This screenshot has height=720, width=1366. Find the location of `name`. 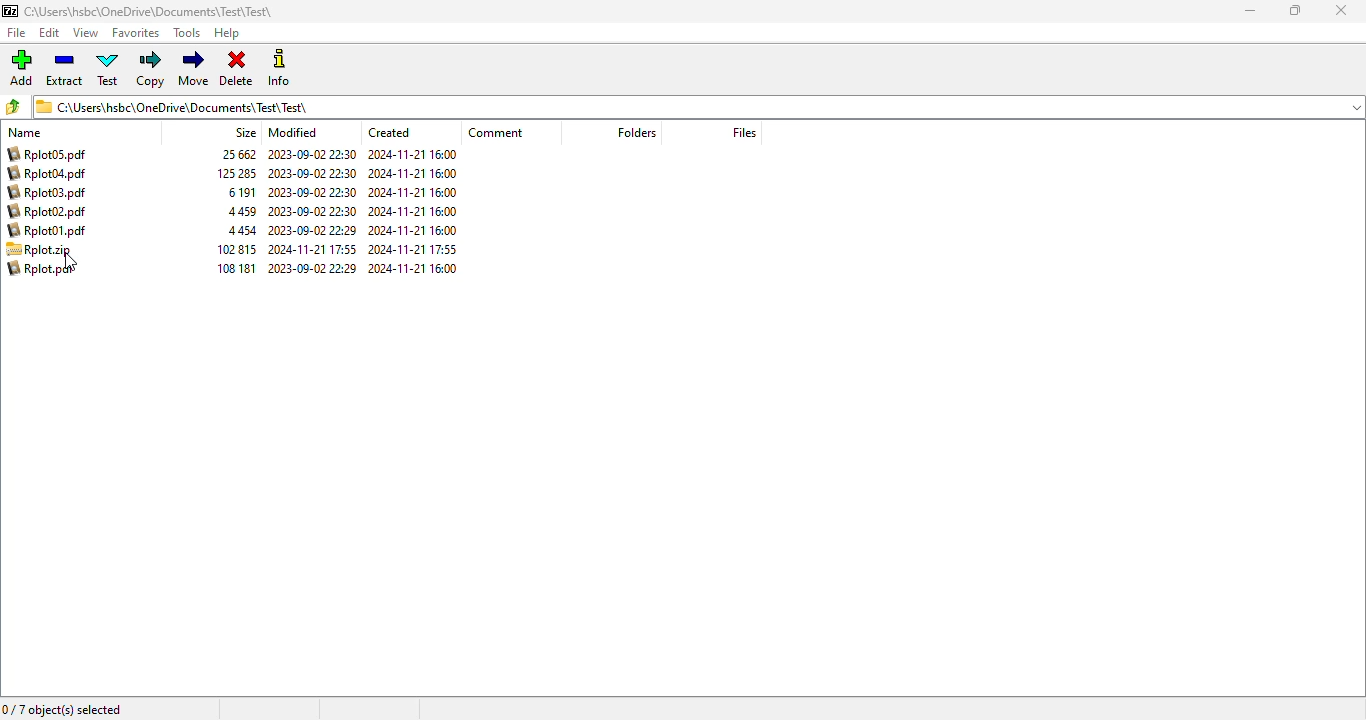

name is located at coordinates (25, 131).